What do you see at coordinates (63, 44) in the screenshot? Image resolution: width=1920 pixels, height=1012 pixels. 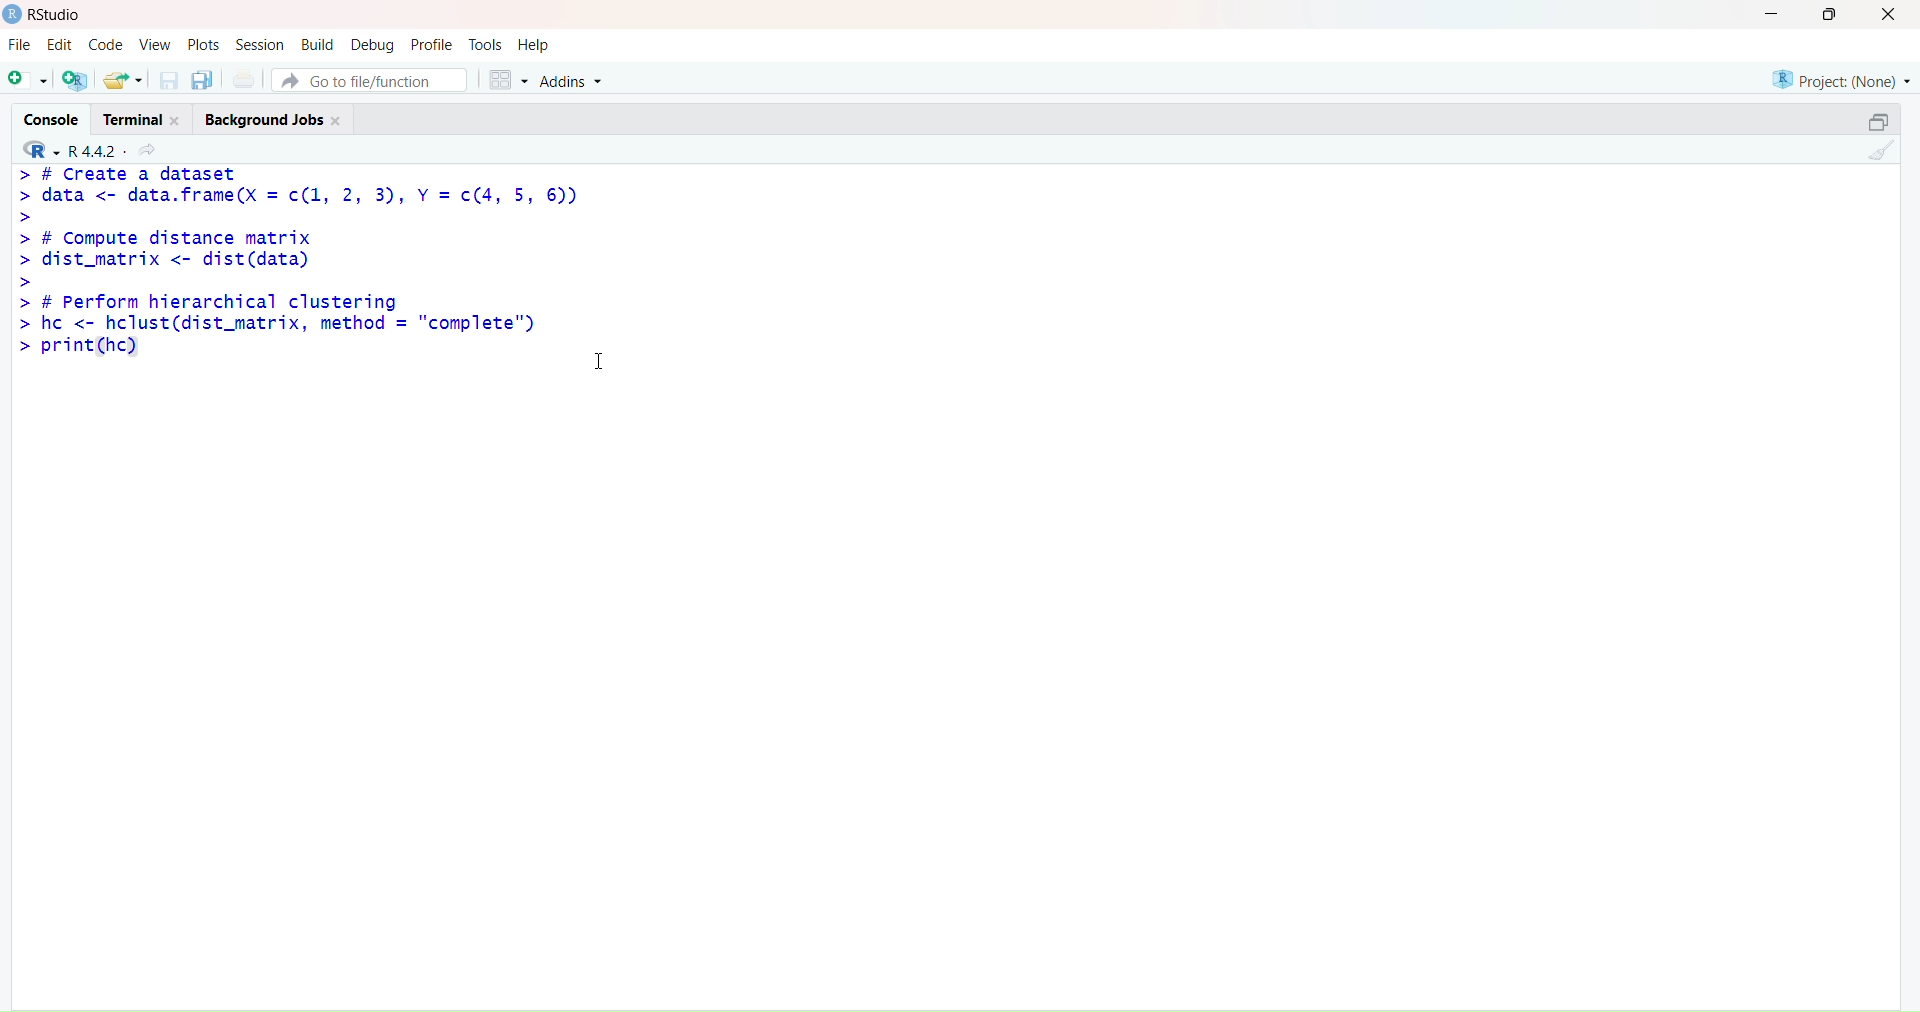 I see `Edit` at bounding box center [63, 44].